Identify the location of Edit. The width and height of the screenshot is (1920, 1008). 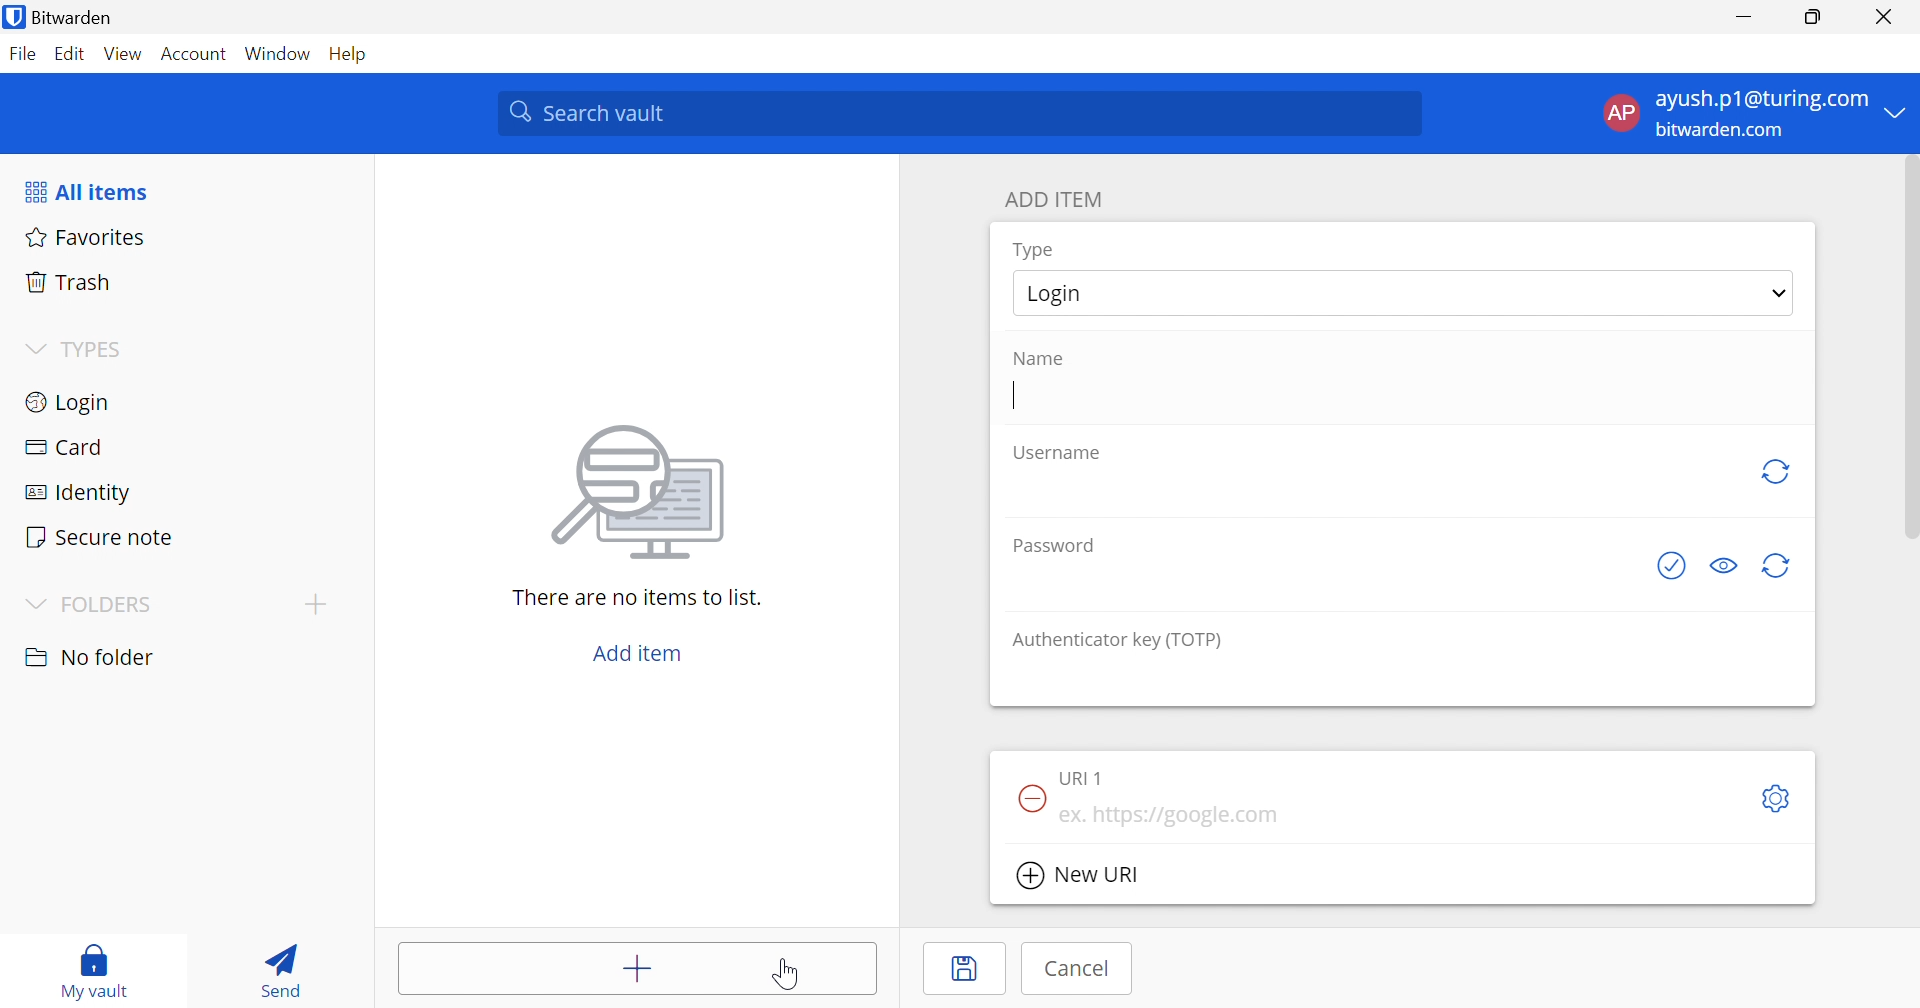
(68, 55).